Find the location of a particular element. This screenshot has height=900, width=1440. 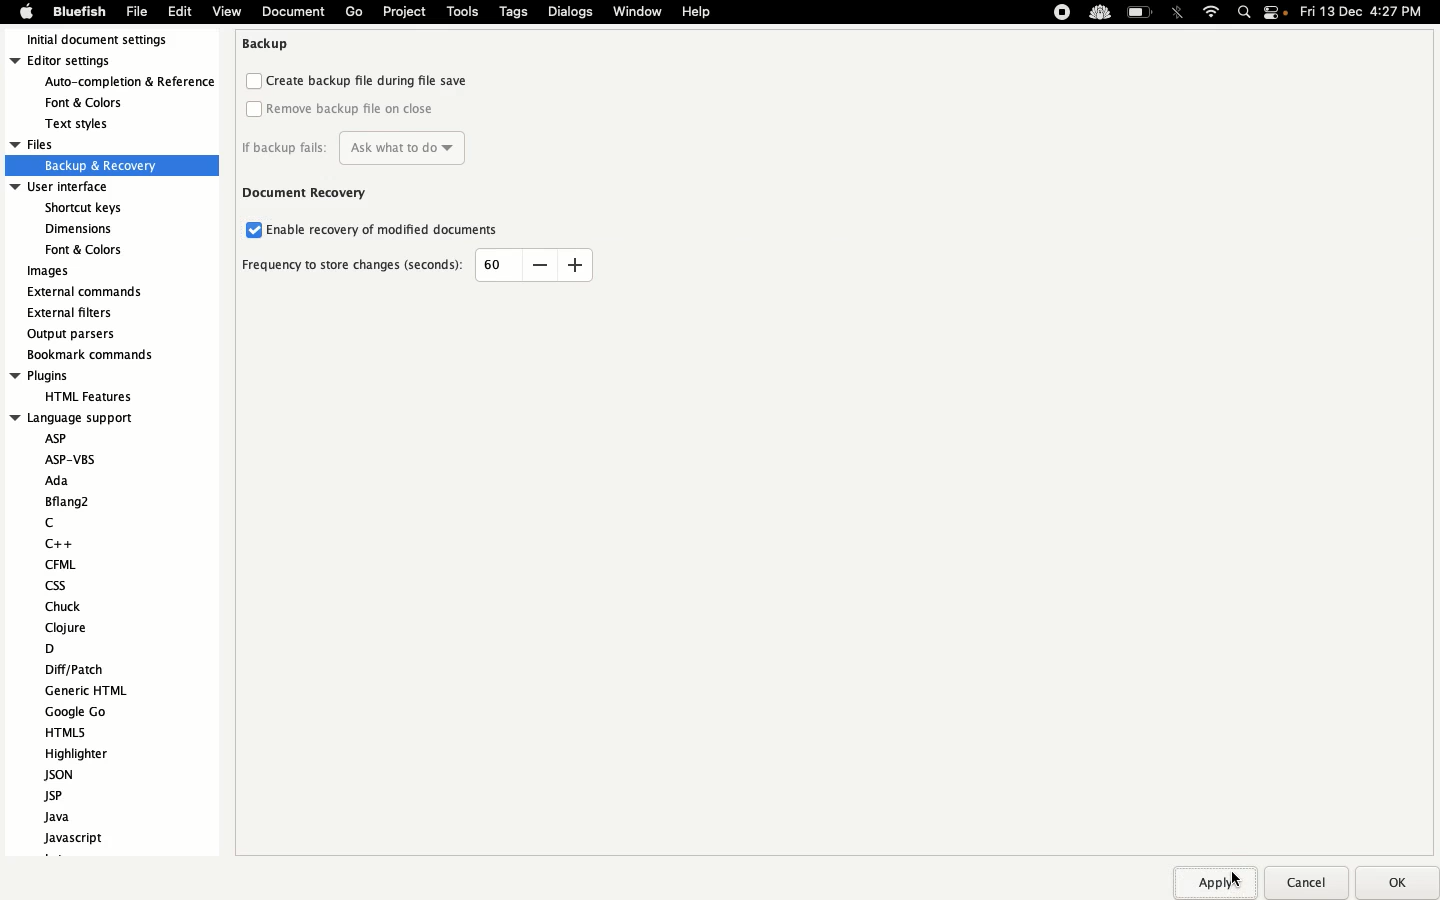

File is located at coordinates (136, 14).